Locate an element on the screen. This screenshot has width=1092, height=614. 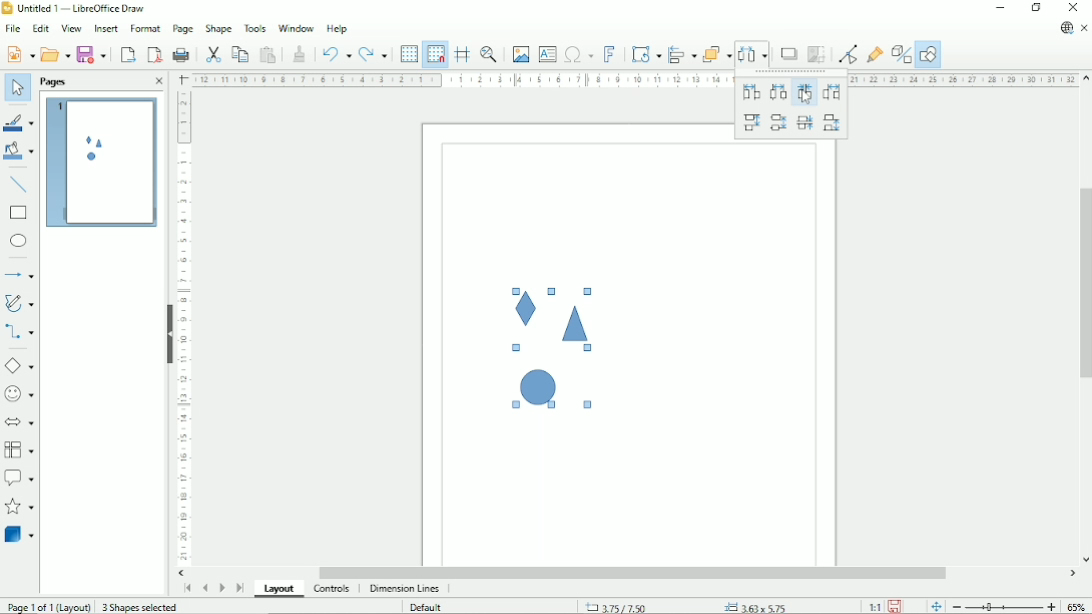
Vertically bottom is located at coordinates (833, 125).